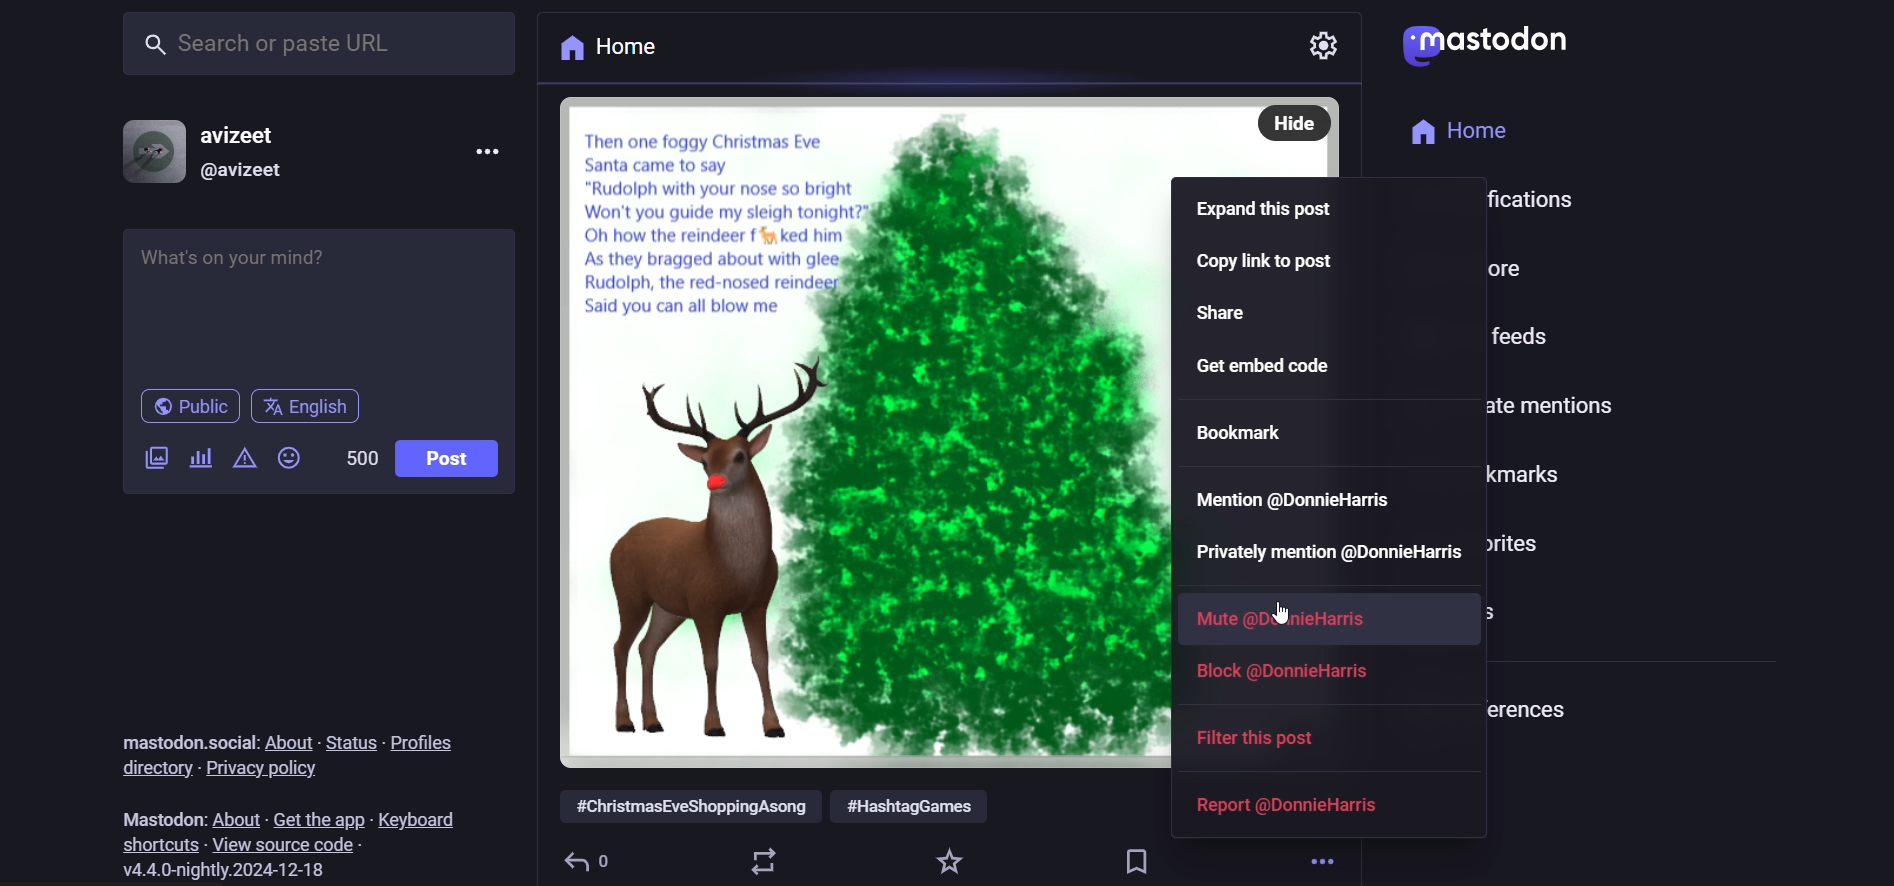 This screenshot has height=886, width=1894. Describe the element at coordinates (1280, 364) in the screenshot. I see `get embed code` at that location.